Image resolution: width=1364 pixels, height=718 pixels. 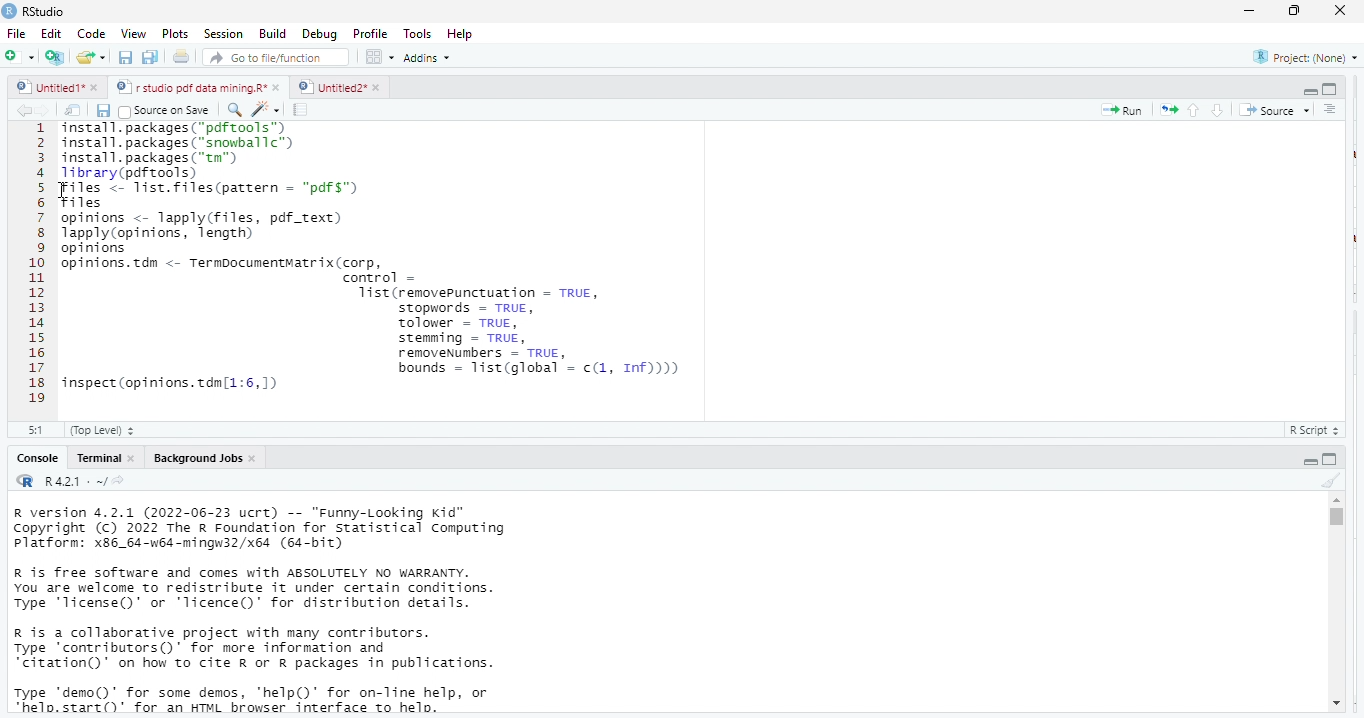 What do you see at coordinates (434, 266) in the screenshot?
I see `> install.packages("snowballc")

3 install. packages("tn")

+ 1ibrary(pdftools)

5 Files < Mist. Files (parcern - "pdfs"

5 Files

7 opinions <- lapply(files, pdf_text)

8 apply (opinions, length)

5 opinions

0 opinions. tdm <- Termpocumentvatrix (corp,

1 control =

2 Tist(removepunctuation = TRUE,
3 stopwords = TRUE,

A Tolower = TRUE,

5 stemming = TRUE,

3 removeNumbers = TRUE,

7 bounds = Tist(global = c(1, 1n))))
8 inspect (opinions. tdn(1:6,1)

5` at bounding box center [434, 266].